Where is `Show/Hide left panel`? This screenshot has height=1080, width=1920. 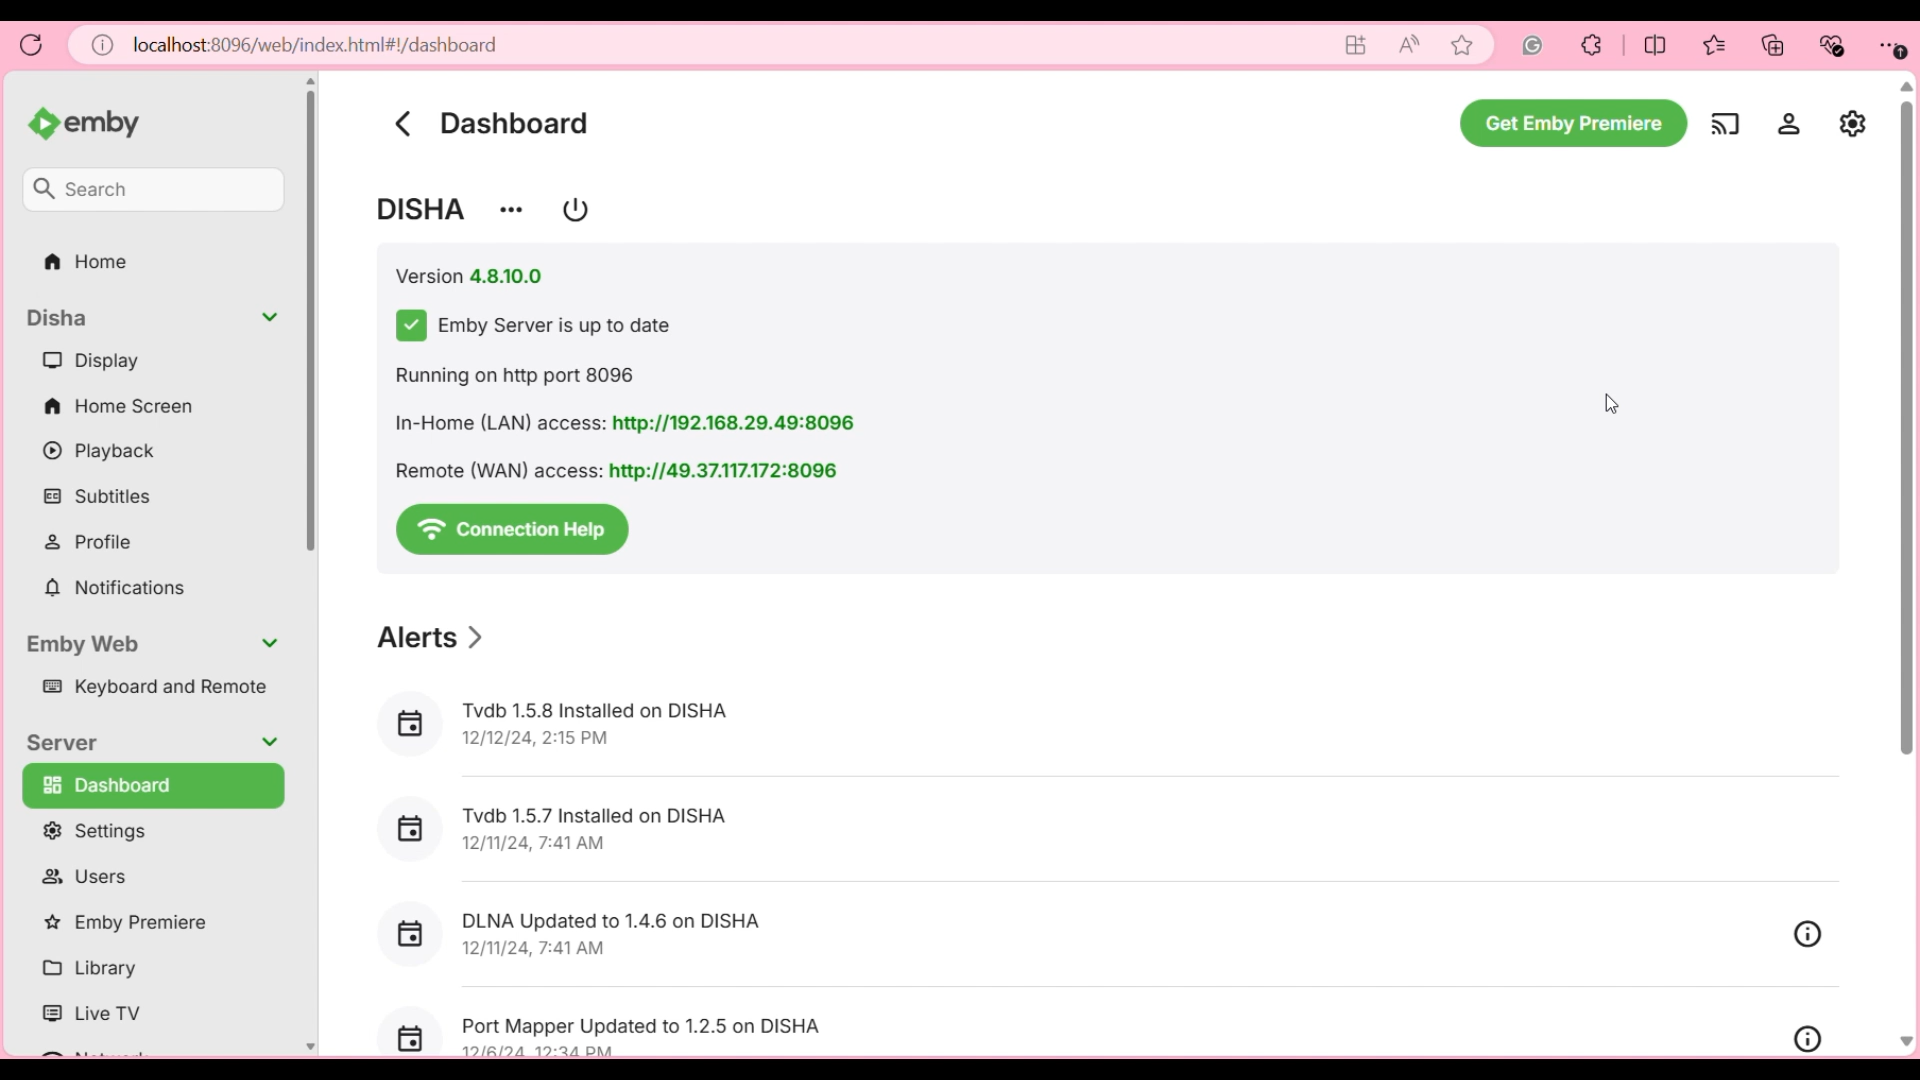
Show/Hide left panel is located at coordinates (46, 121).